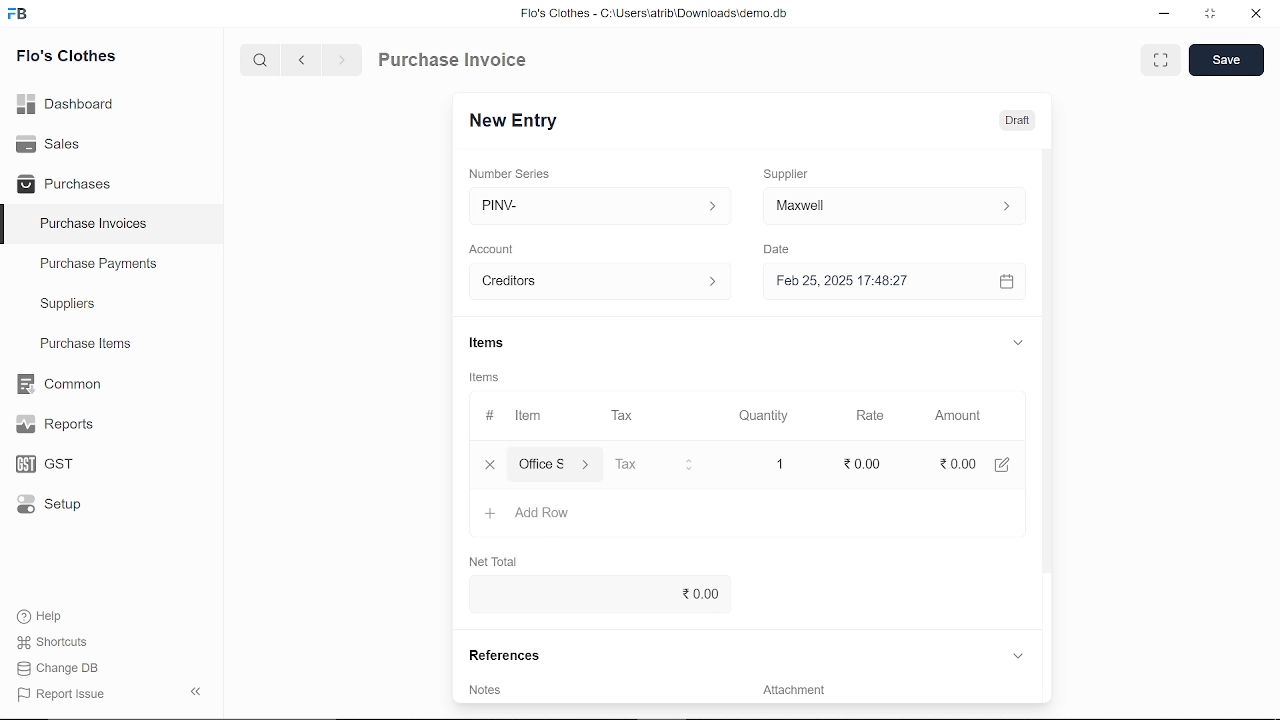  Describe the element at coordinates (653, 17) in the screenshot. I see `Flo's Clothes - C:\Users\alrib\Downioads'cemo.db.` at that location.